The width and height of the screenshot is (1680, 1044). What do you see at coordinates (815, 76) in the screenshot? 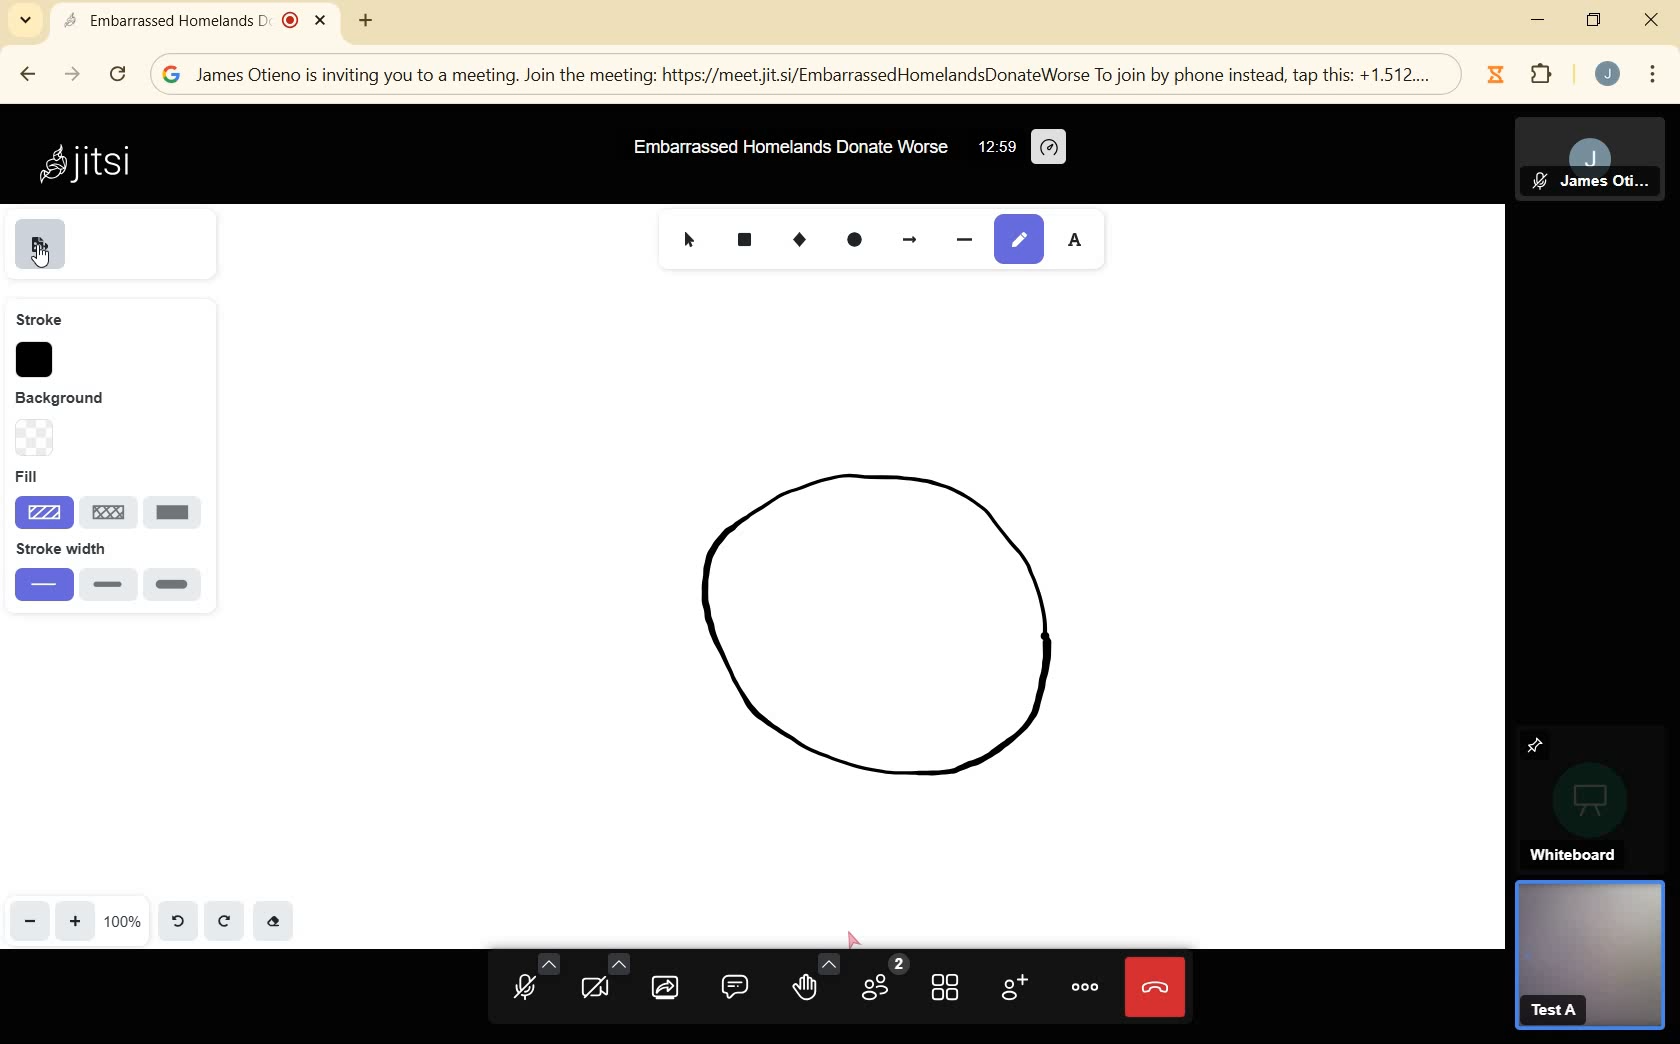
I see `; James Otieno is inviting you to a meeting. Join the meeting: https://meetiit.si/EmbarrassedHomelandsDonateWorse To join by phone instead, tap this: +1.512....` at bounding box center [815, 76].